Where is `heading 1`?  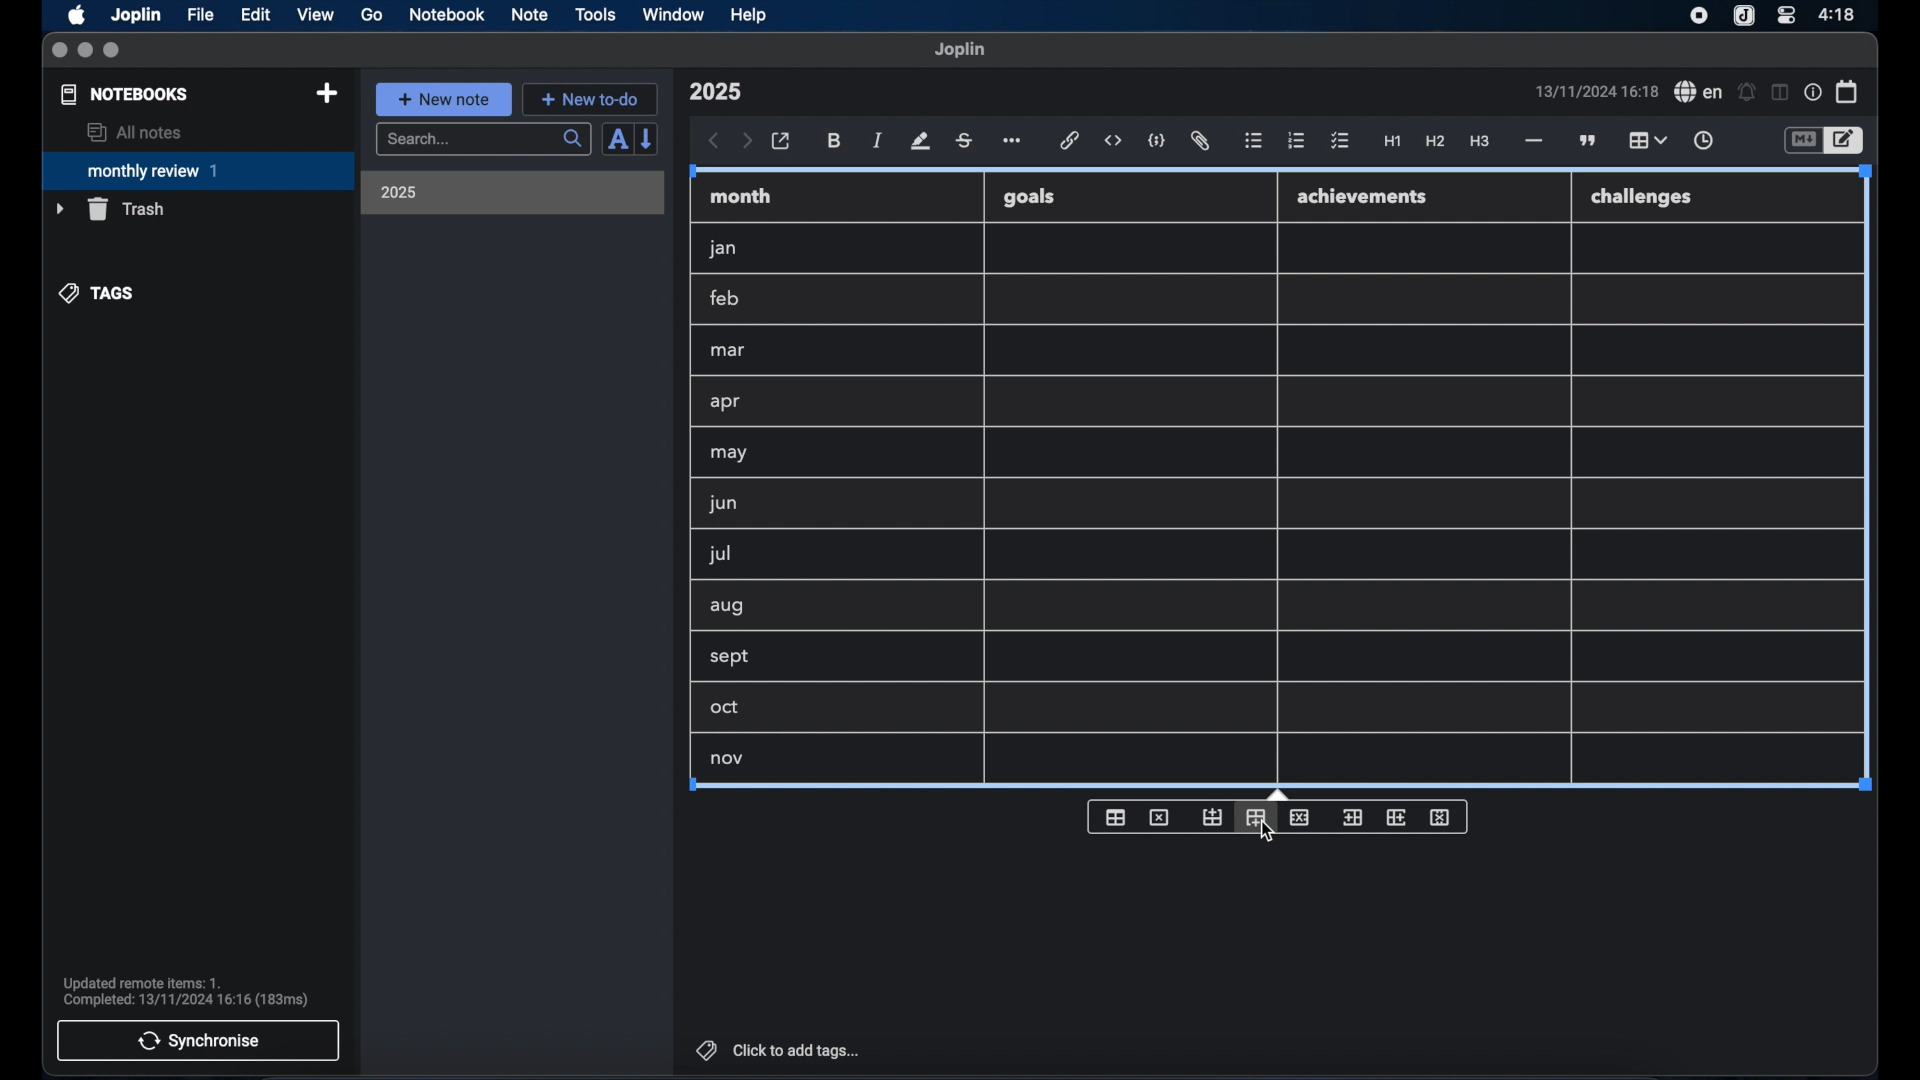
heading 1 is located at coordinates (1393, 142).